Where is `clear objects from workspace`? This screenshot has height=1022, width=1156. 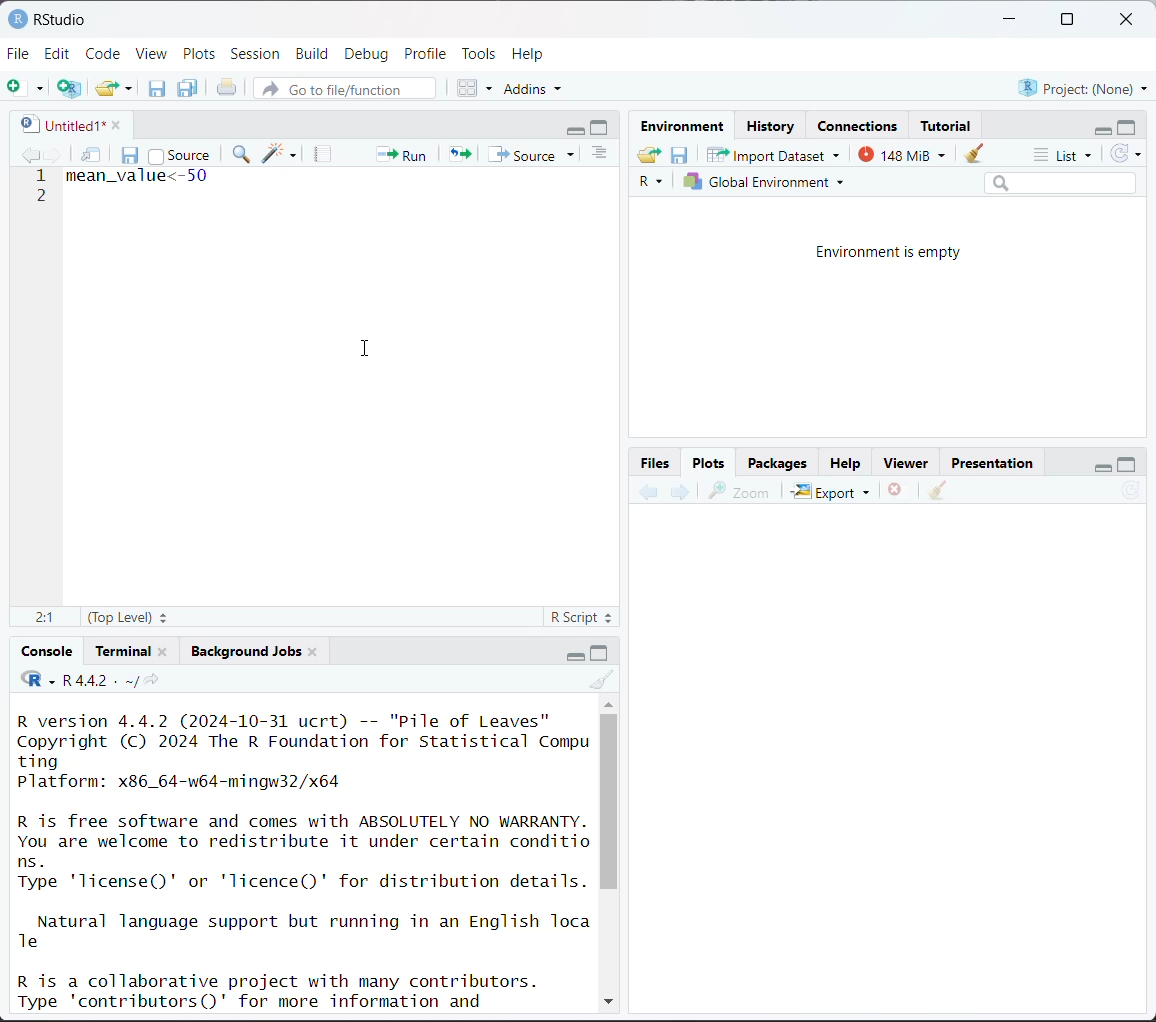
clear objects from workspace is located at coordinates (969, 150).